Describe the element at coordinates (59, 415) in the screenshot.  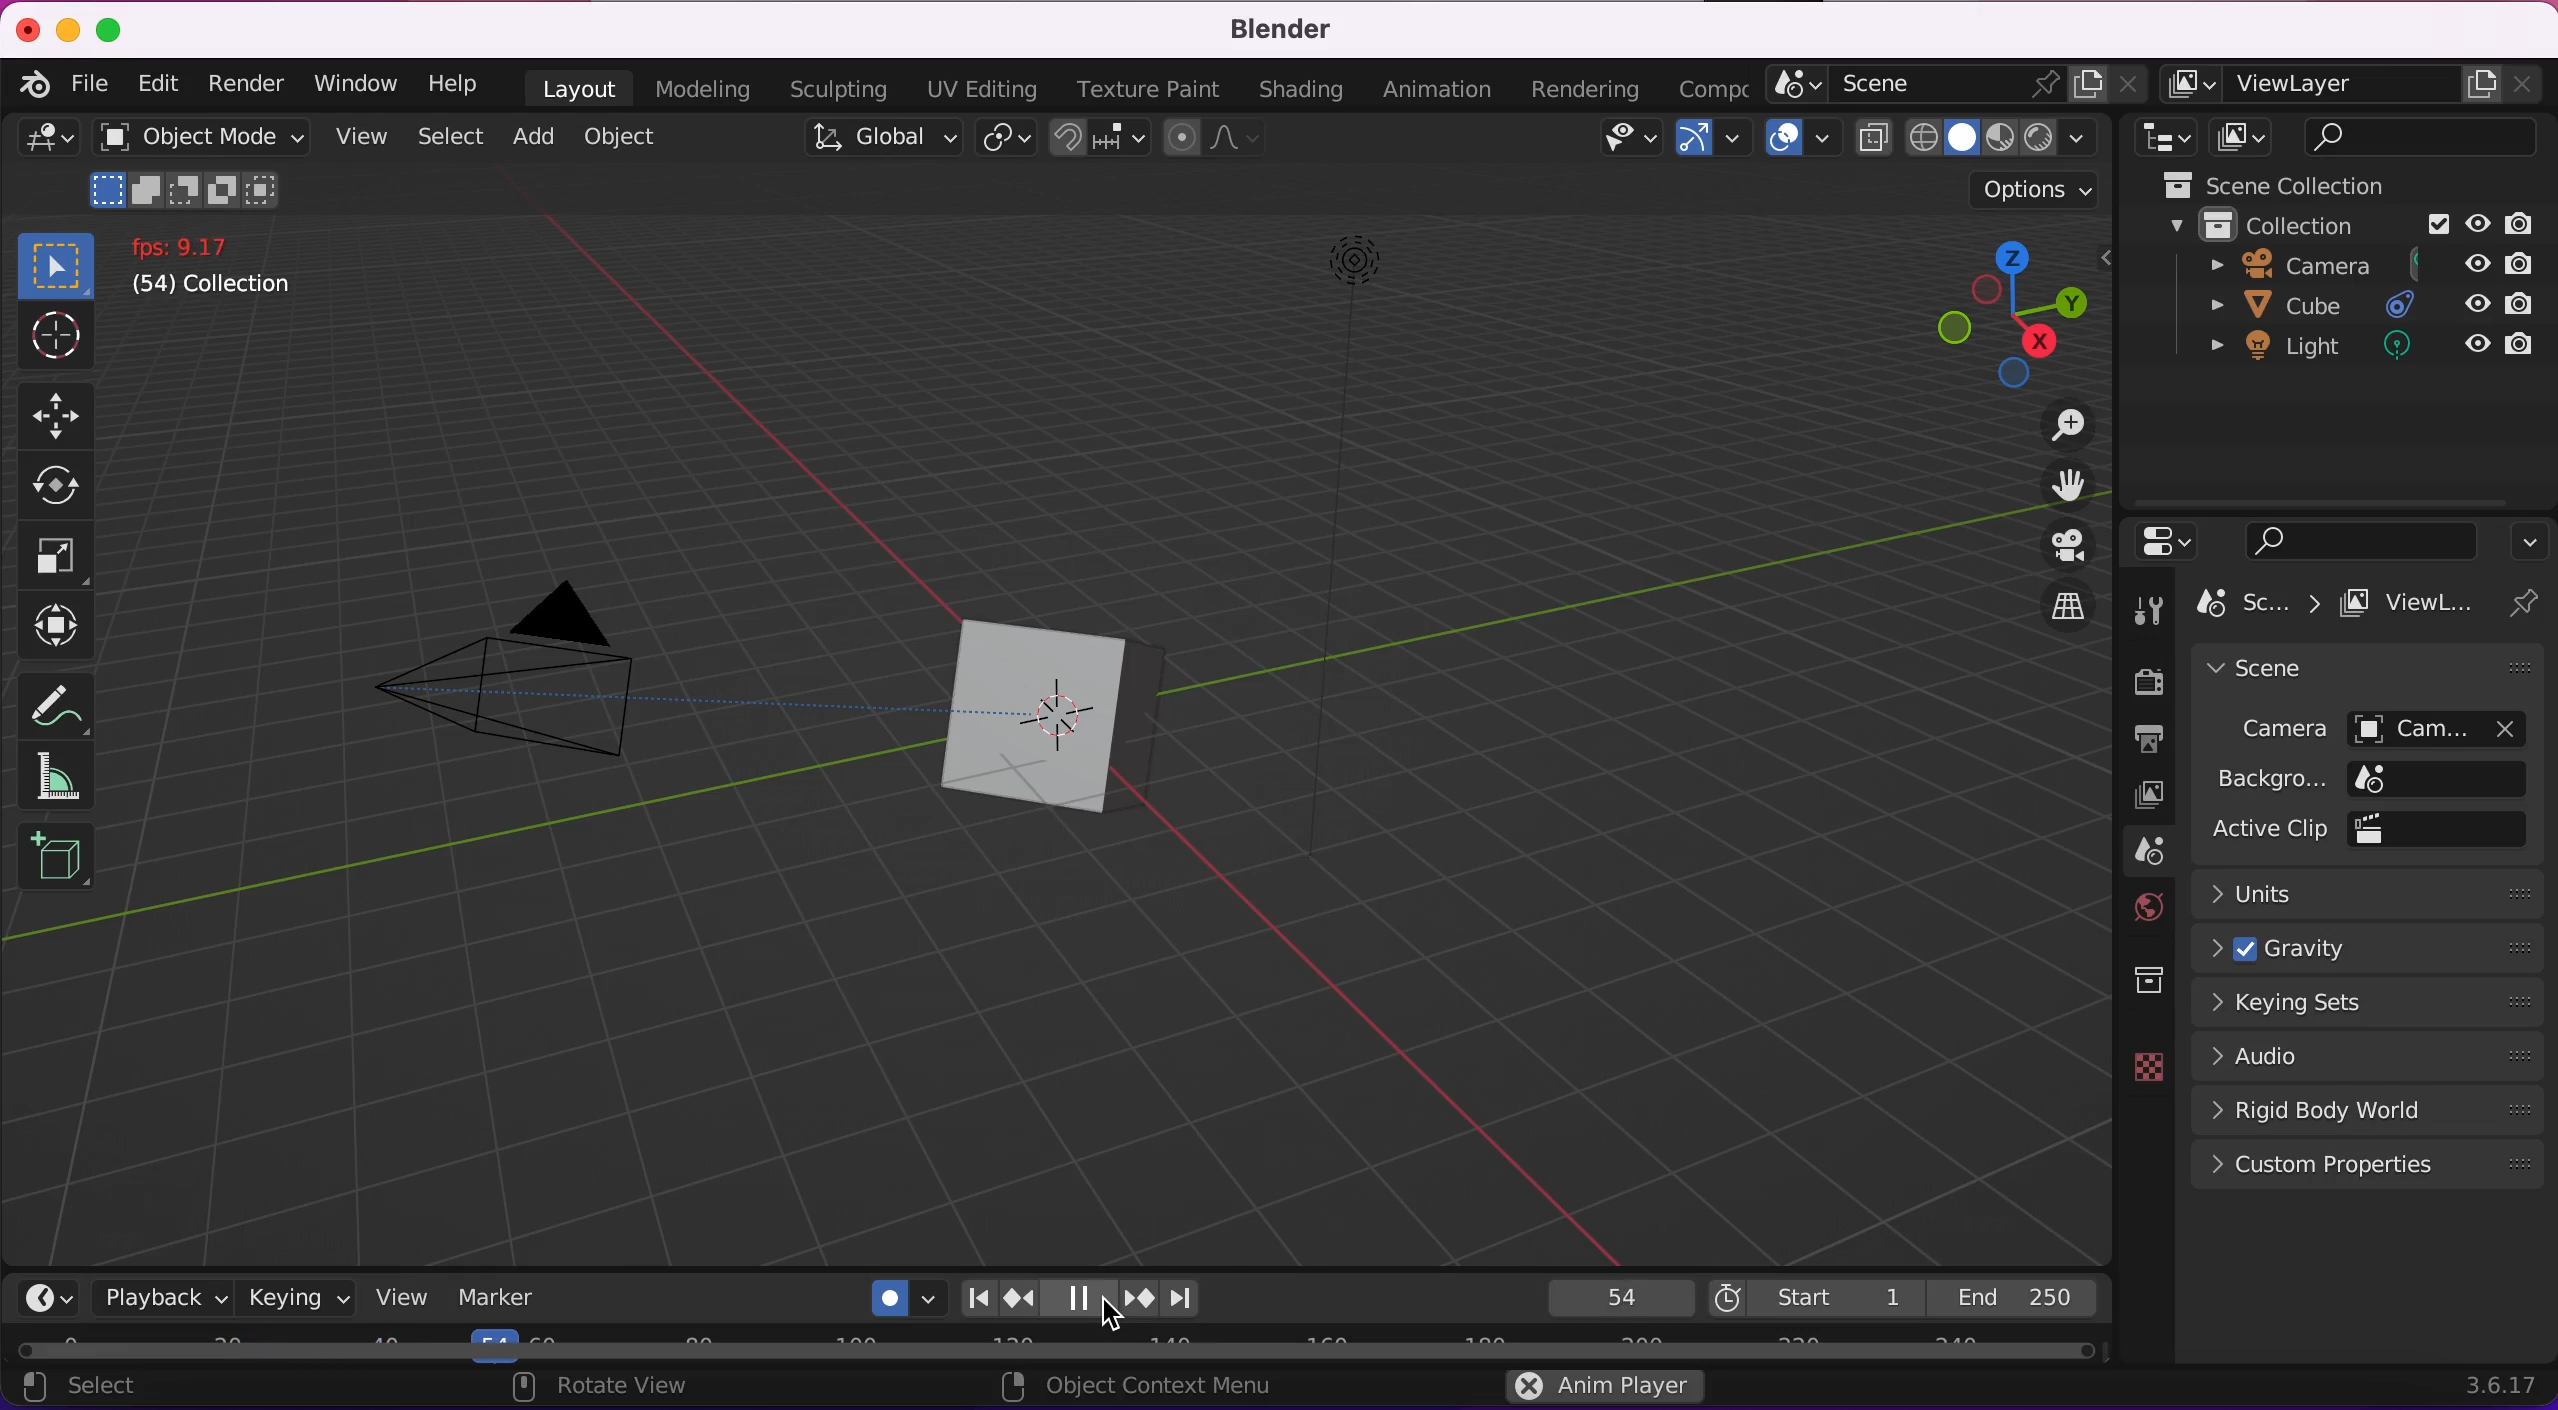
I see `move` at that location.